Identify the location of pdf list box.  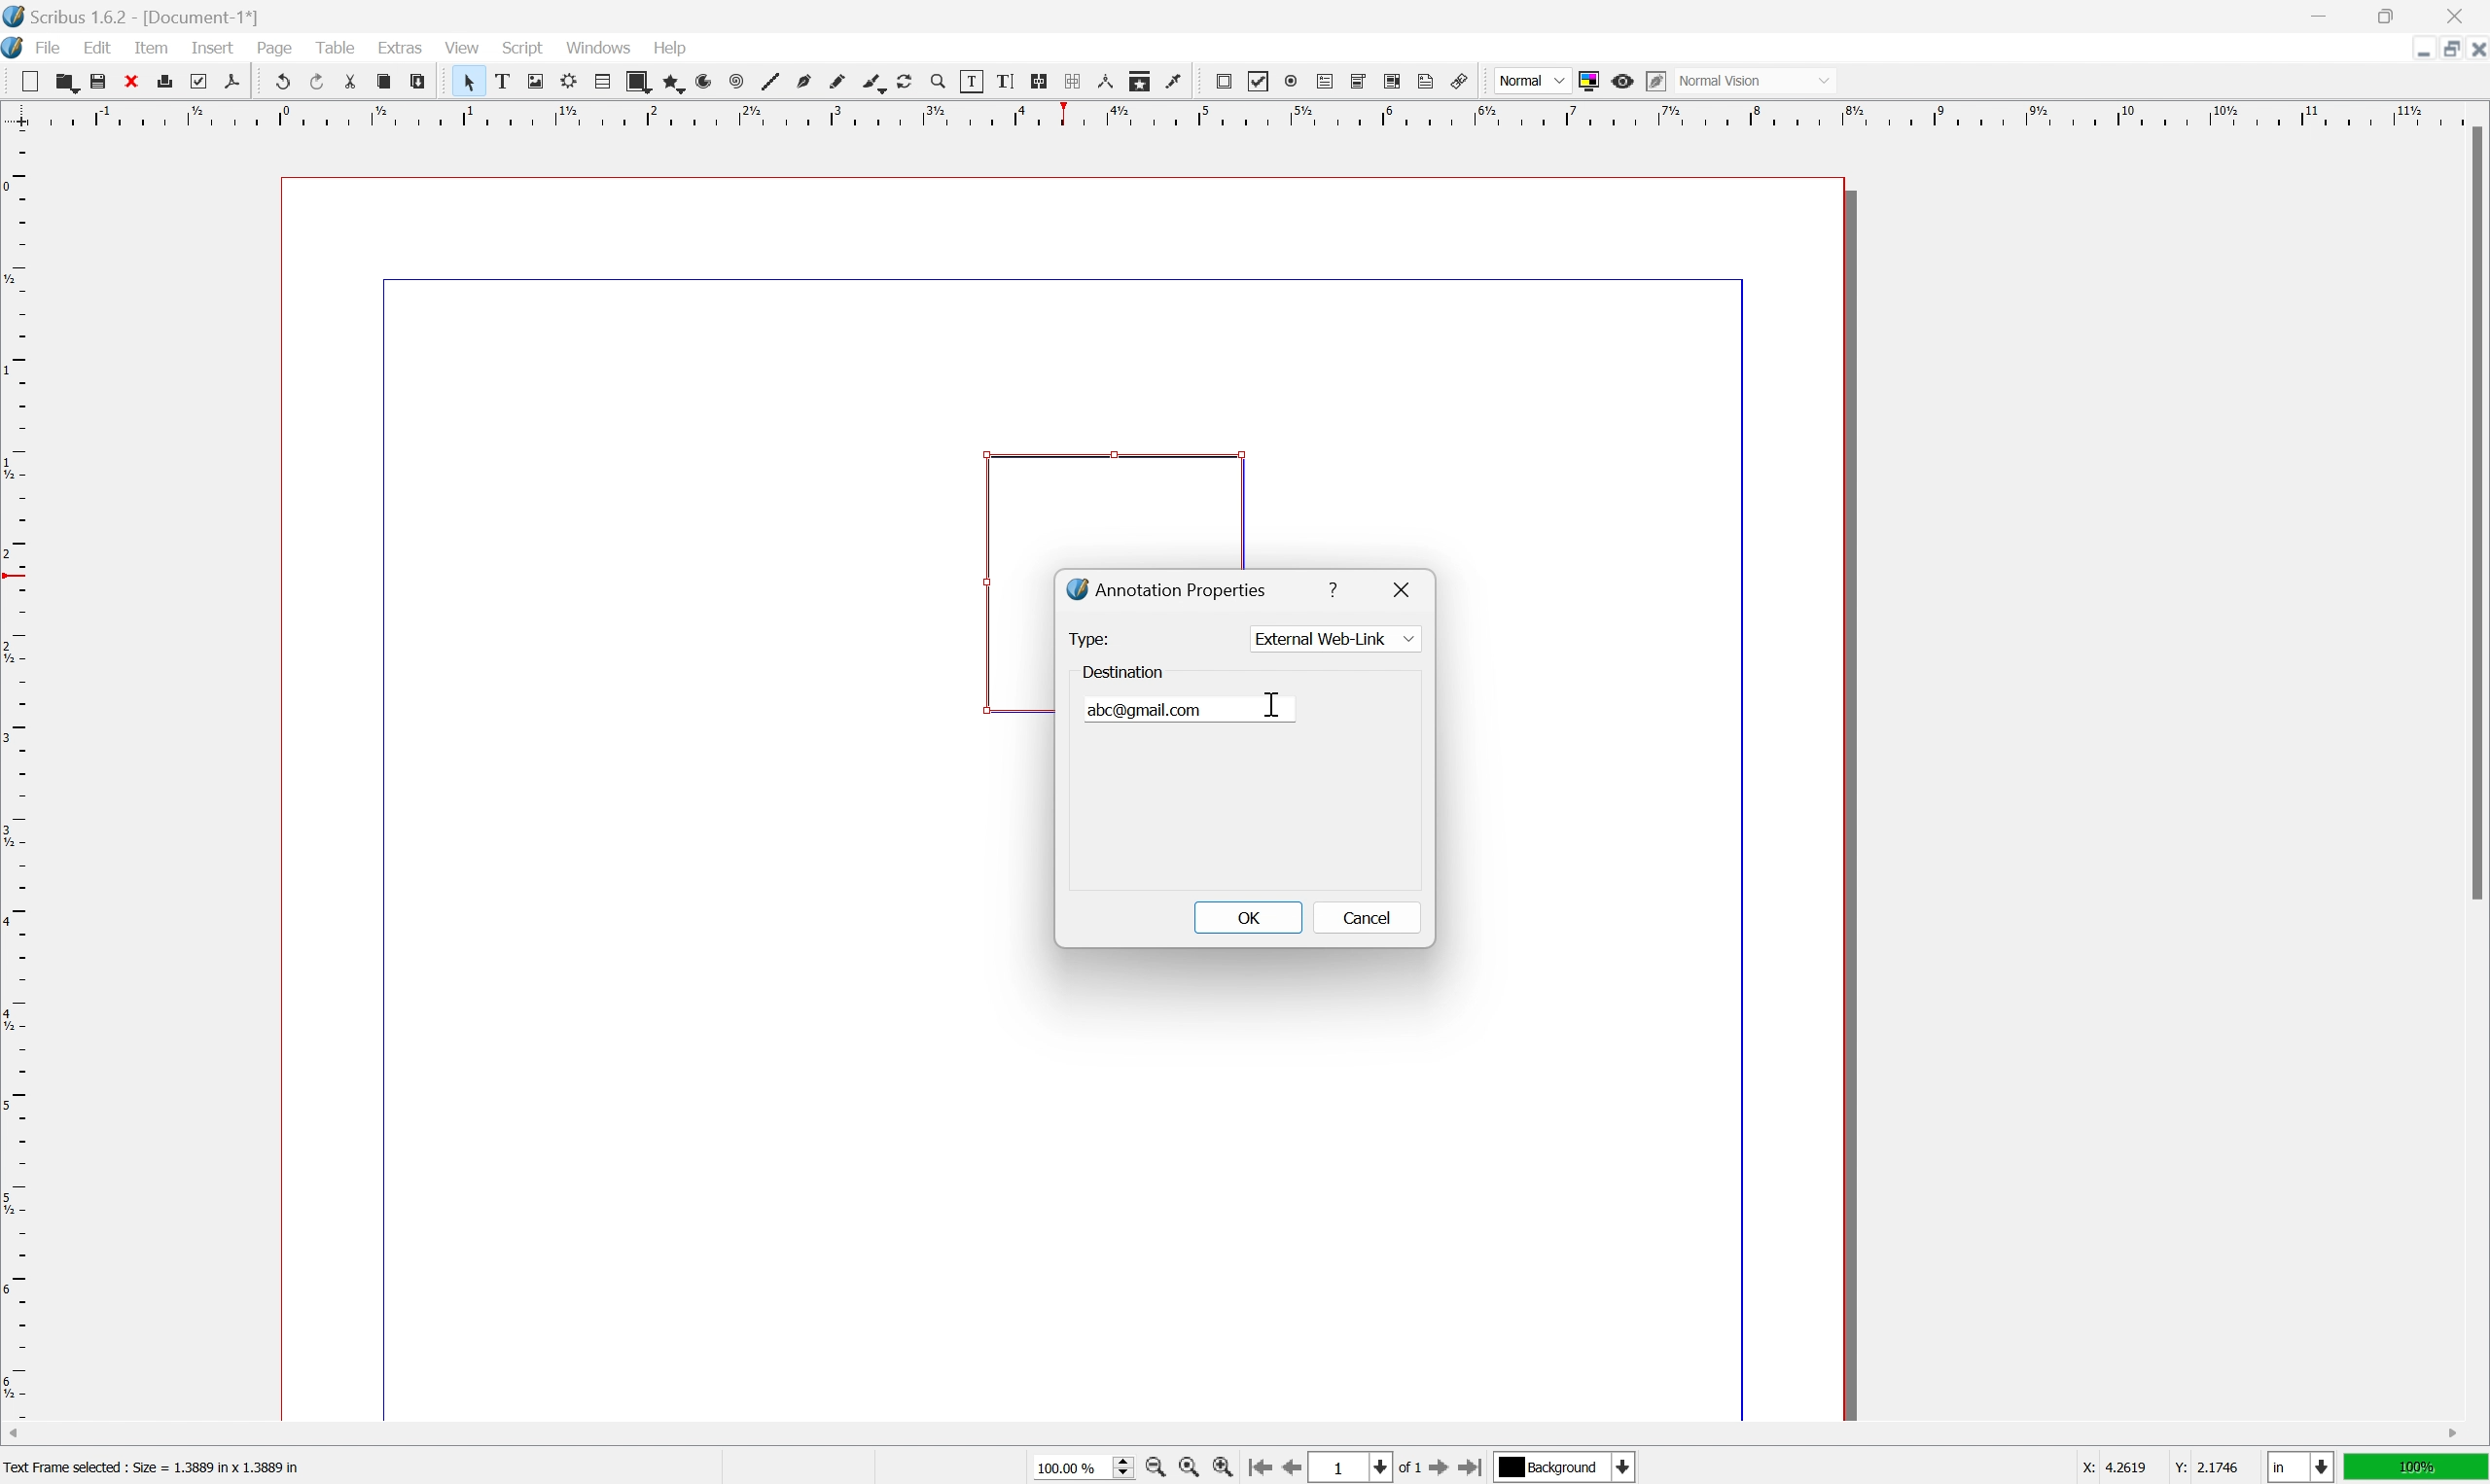
(1395, 80).